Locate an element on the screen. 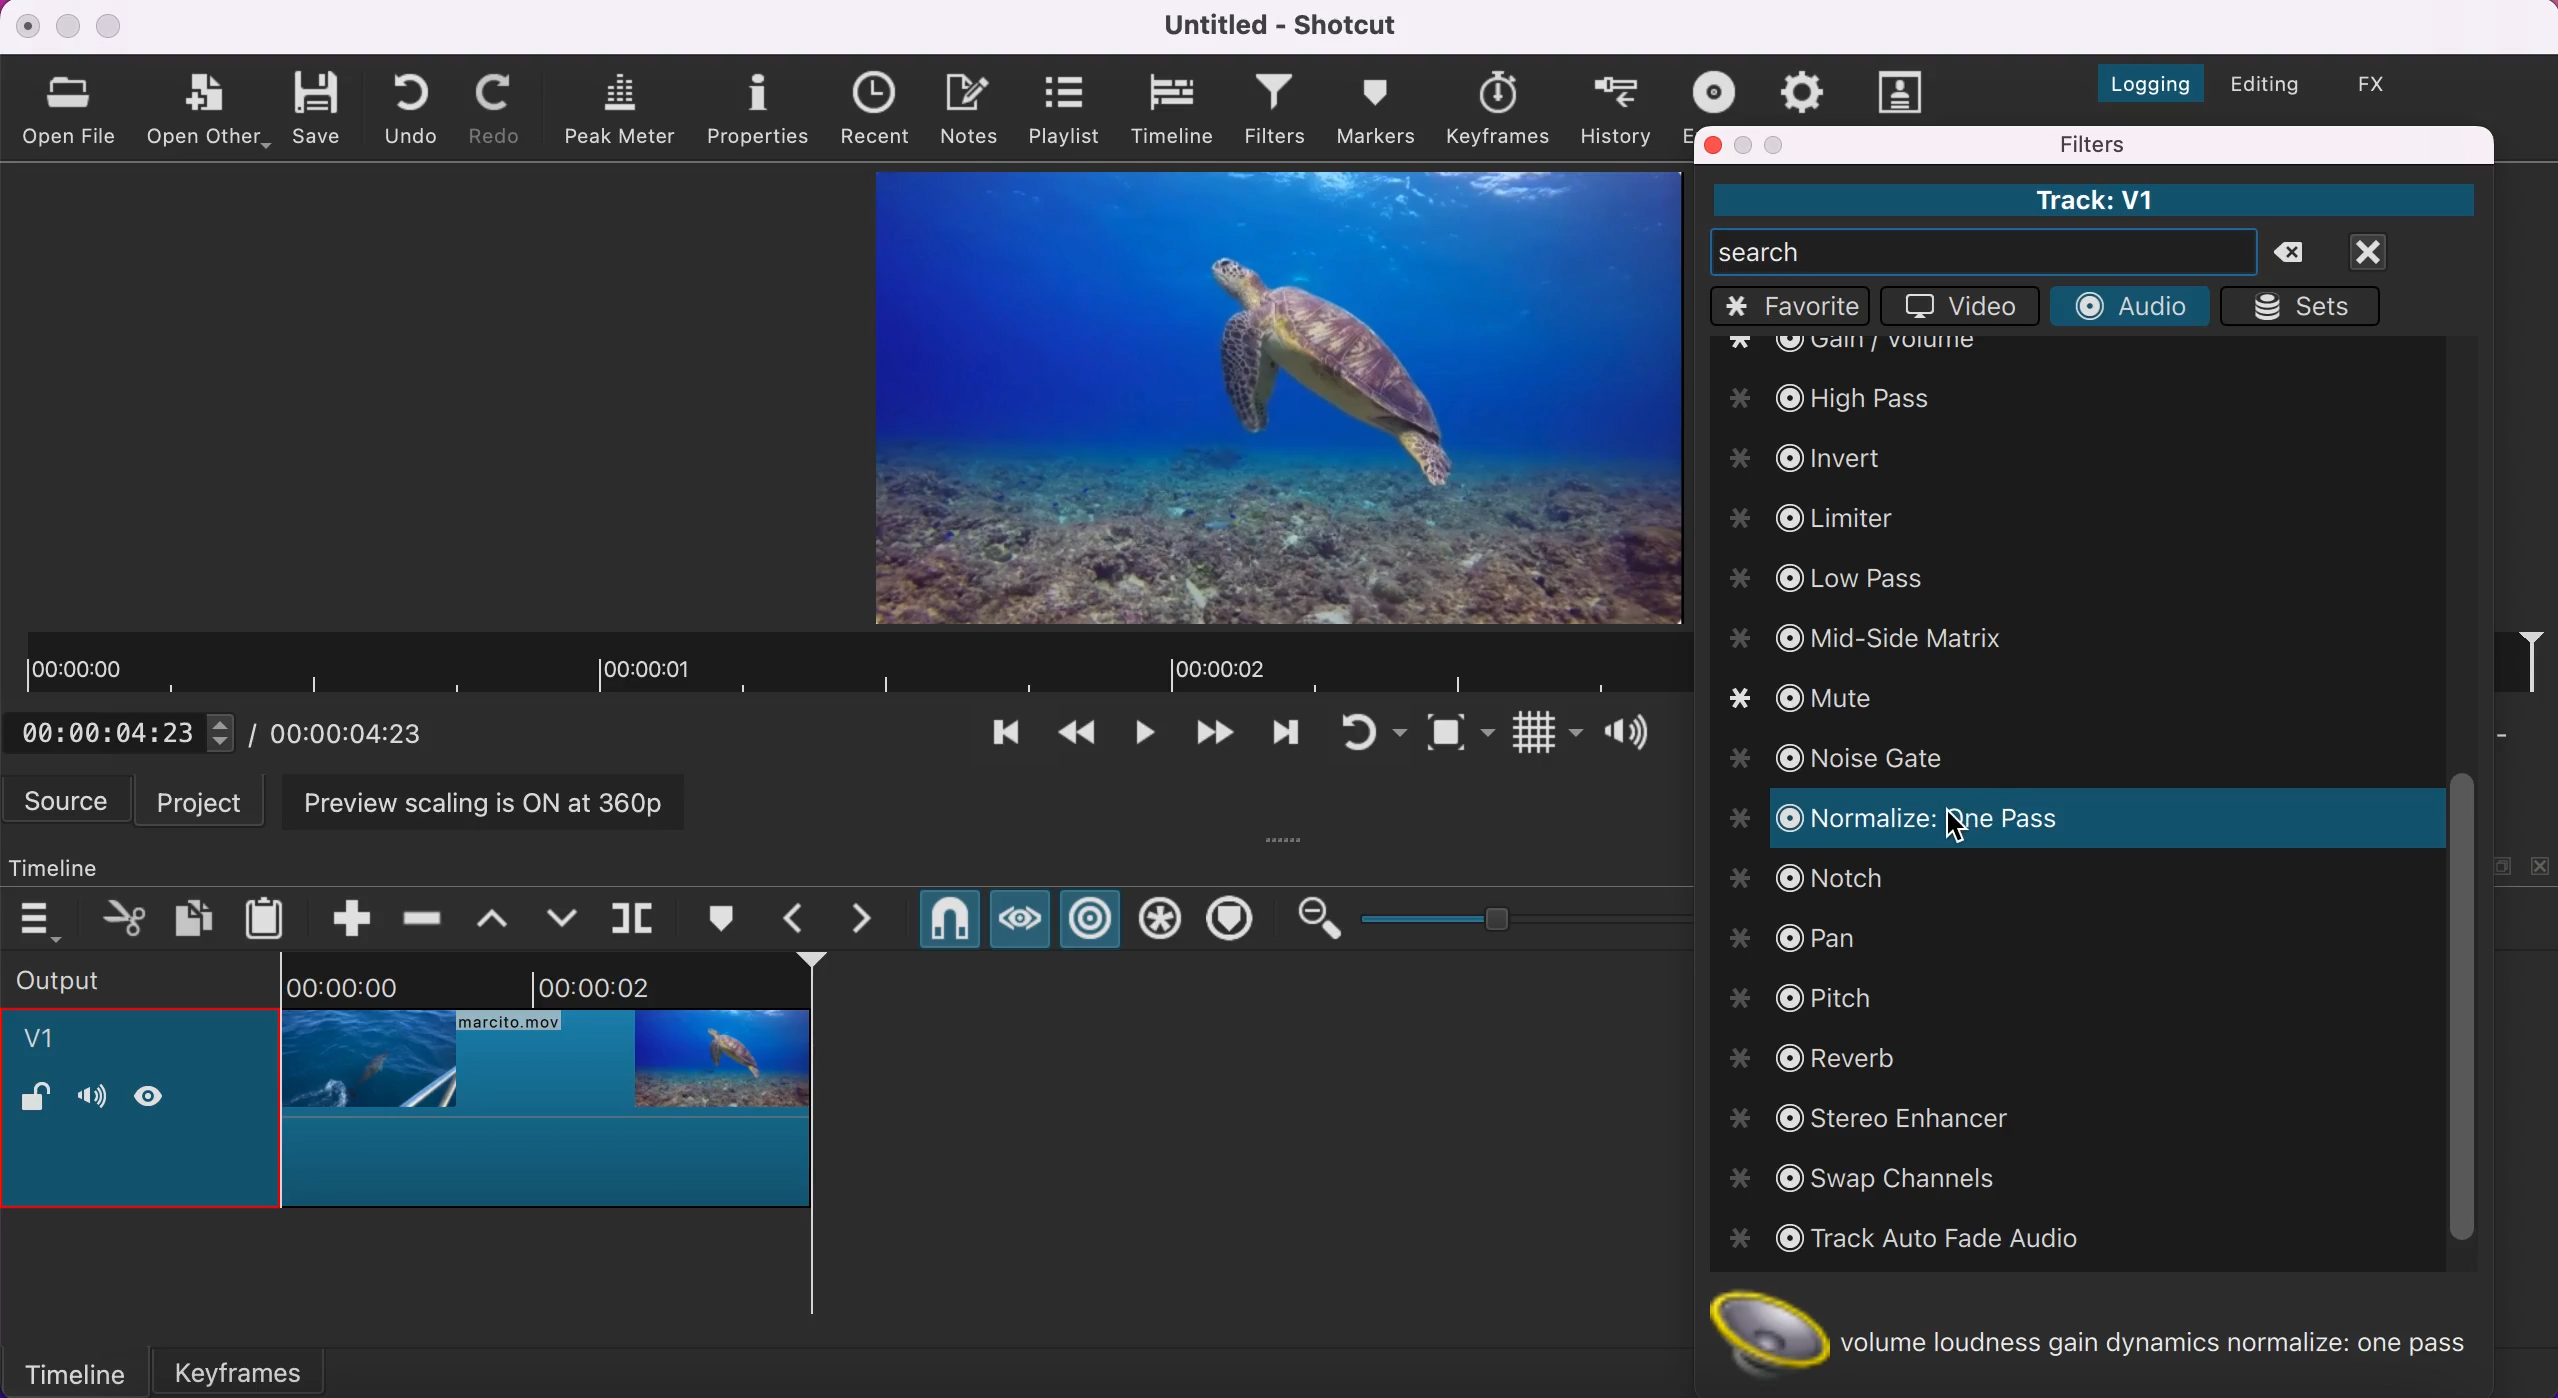  overwrite is located at coordinates (561, 916).